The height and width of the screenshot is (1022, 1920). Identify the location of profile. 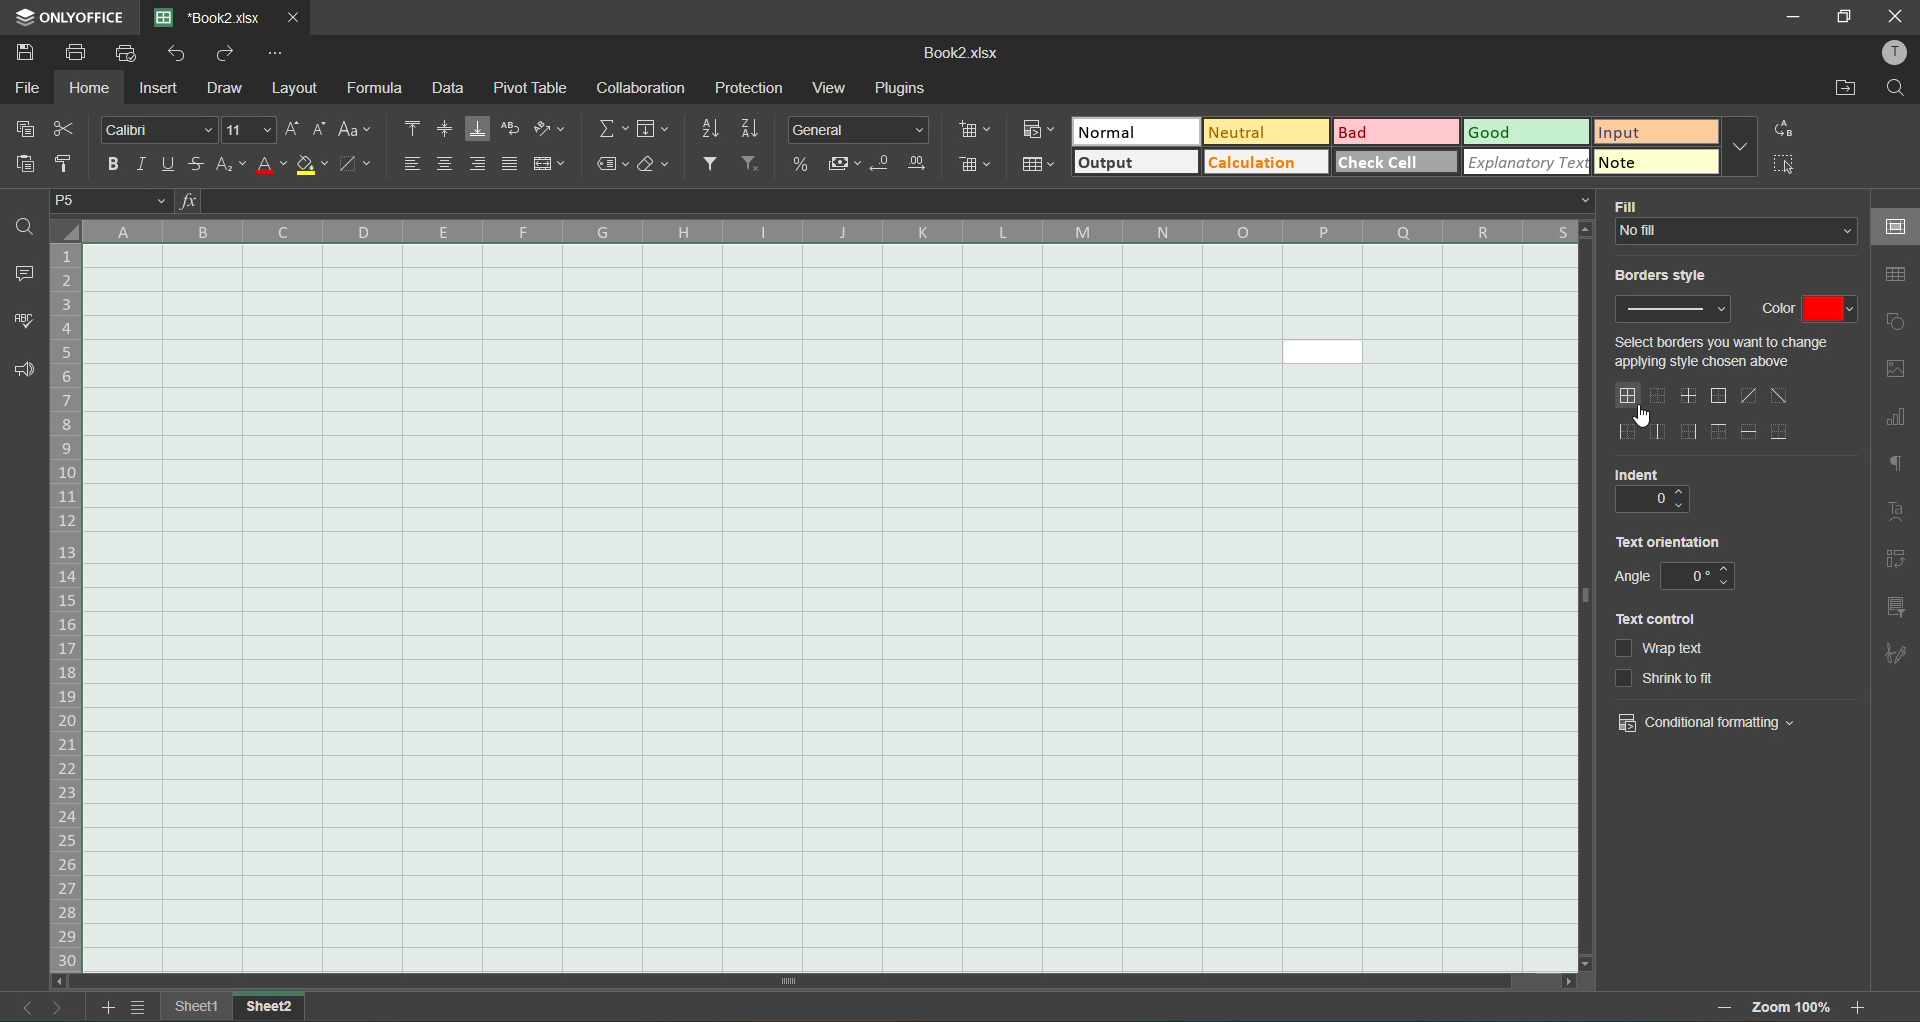
(1891, 53).